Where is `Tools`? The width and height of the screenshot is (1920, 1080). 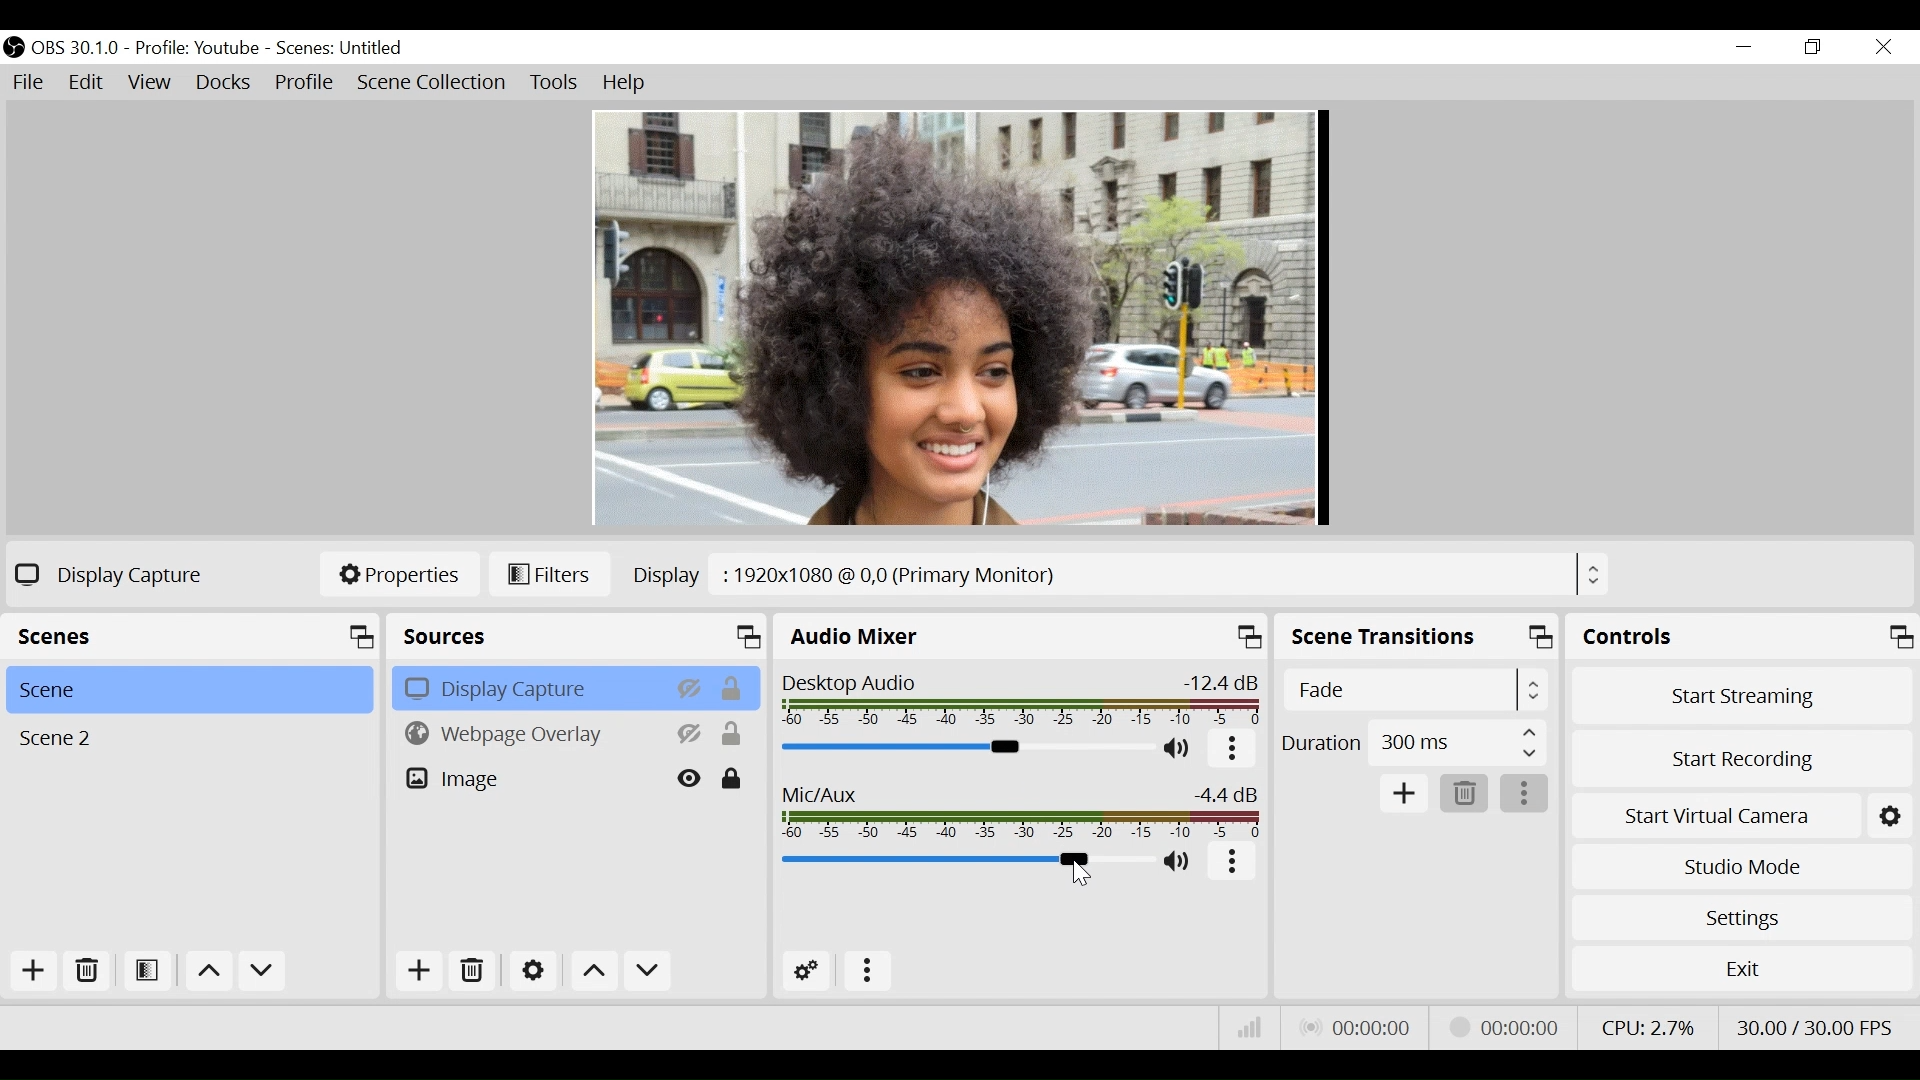 Tools is located at coordinates (556, 83).